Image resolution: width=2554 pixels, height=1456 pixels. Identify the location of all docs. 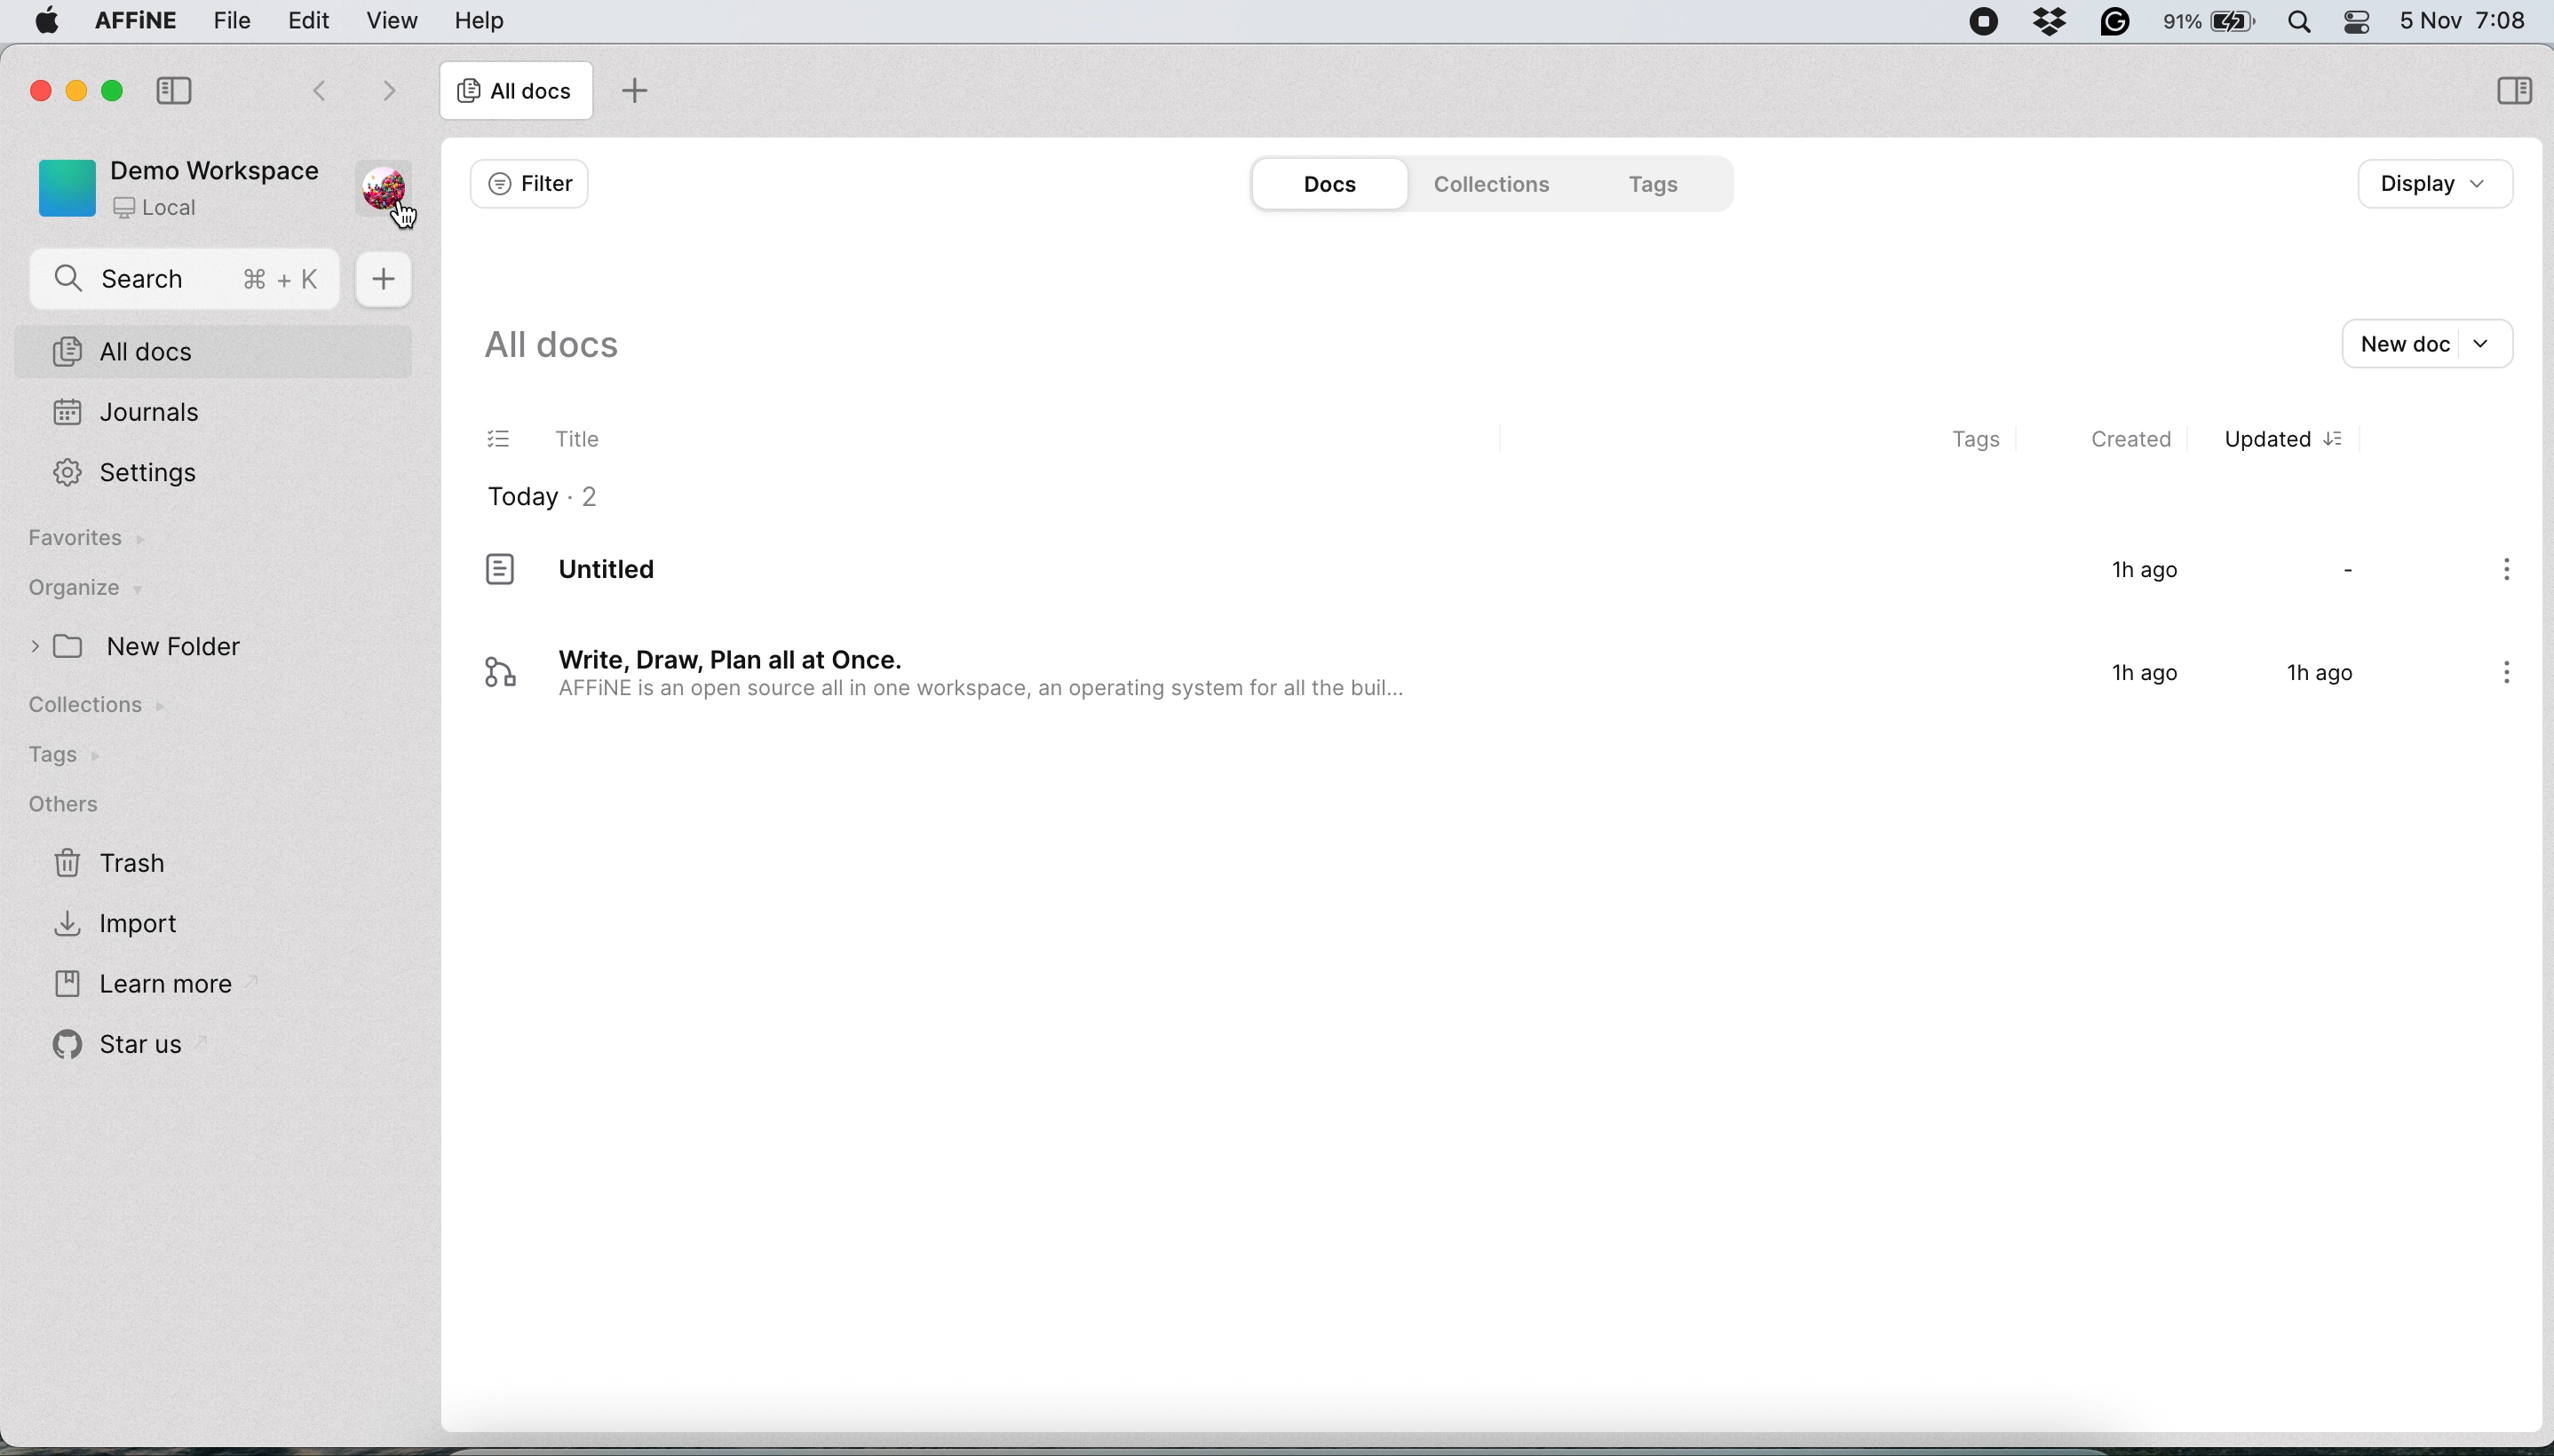
(211, 350).